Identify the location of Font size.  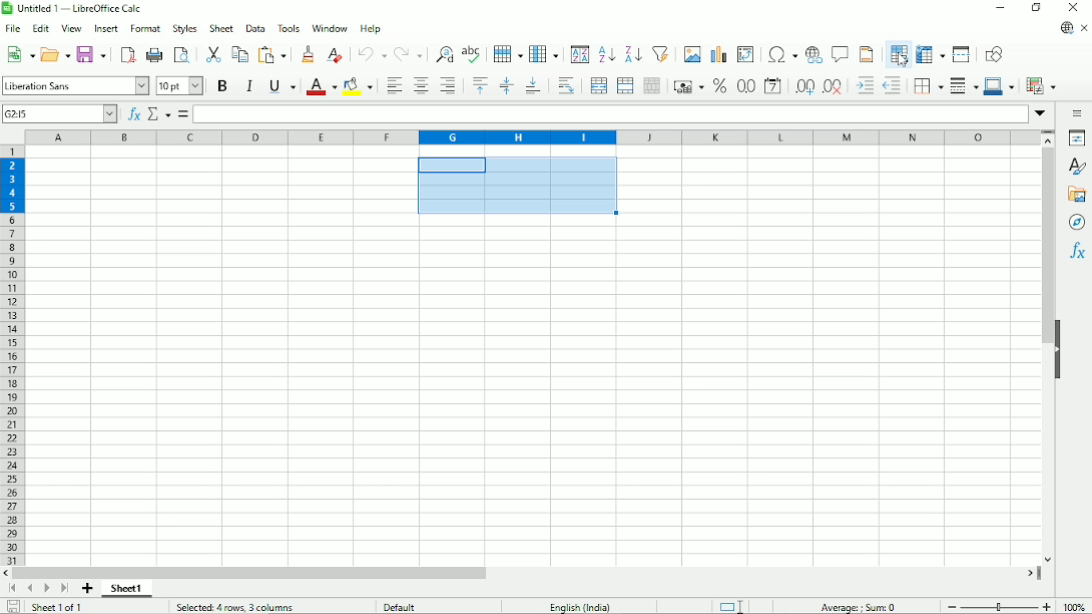
(179, 86).